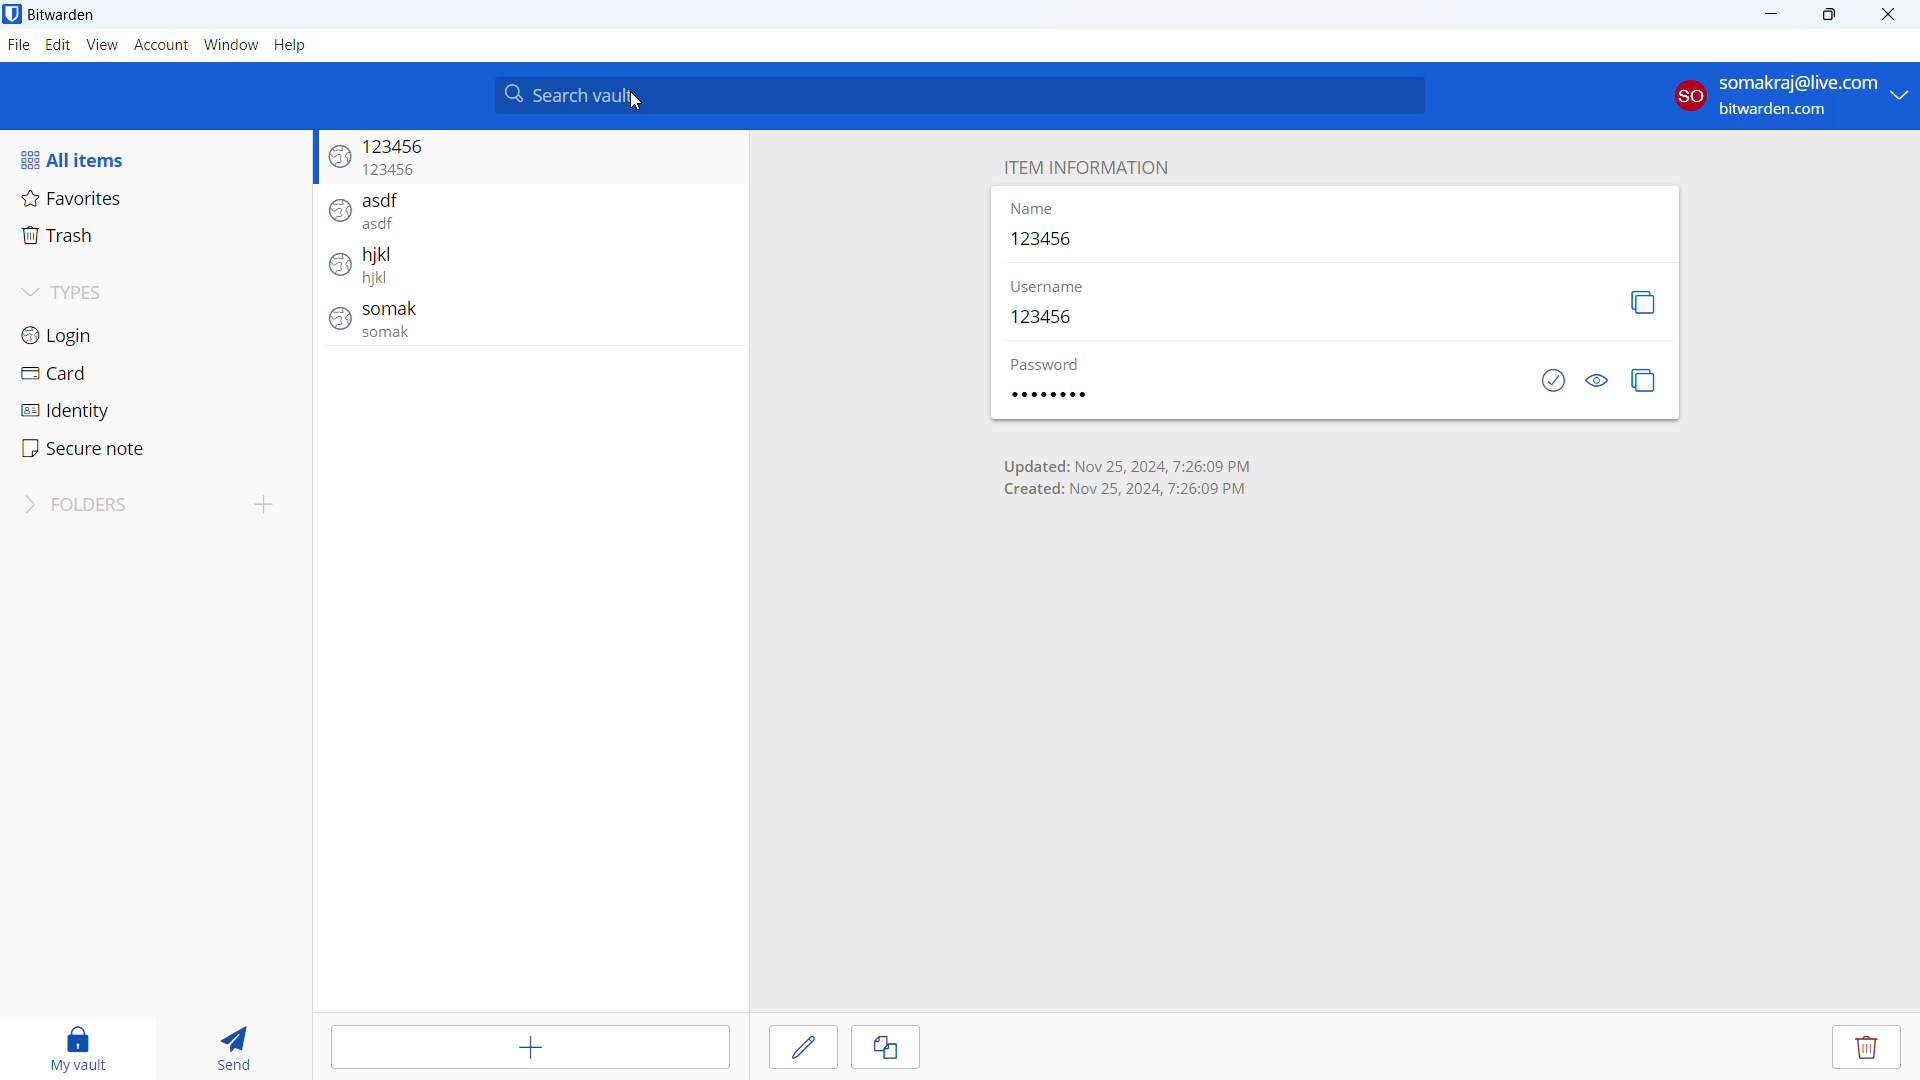 This screenshot has height=1080, width=1920. What do you see at coordinates (154, 409) in the screenshot?
I see `identity` at bounding box center [154, 409].